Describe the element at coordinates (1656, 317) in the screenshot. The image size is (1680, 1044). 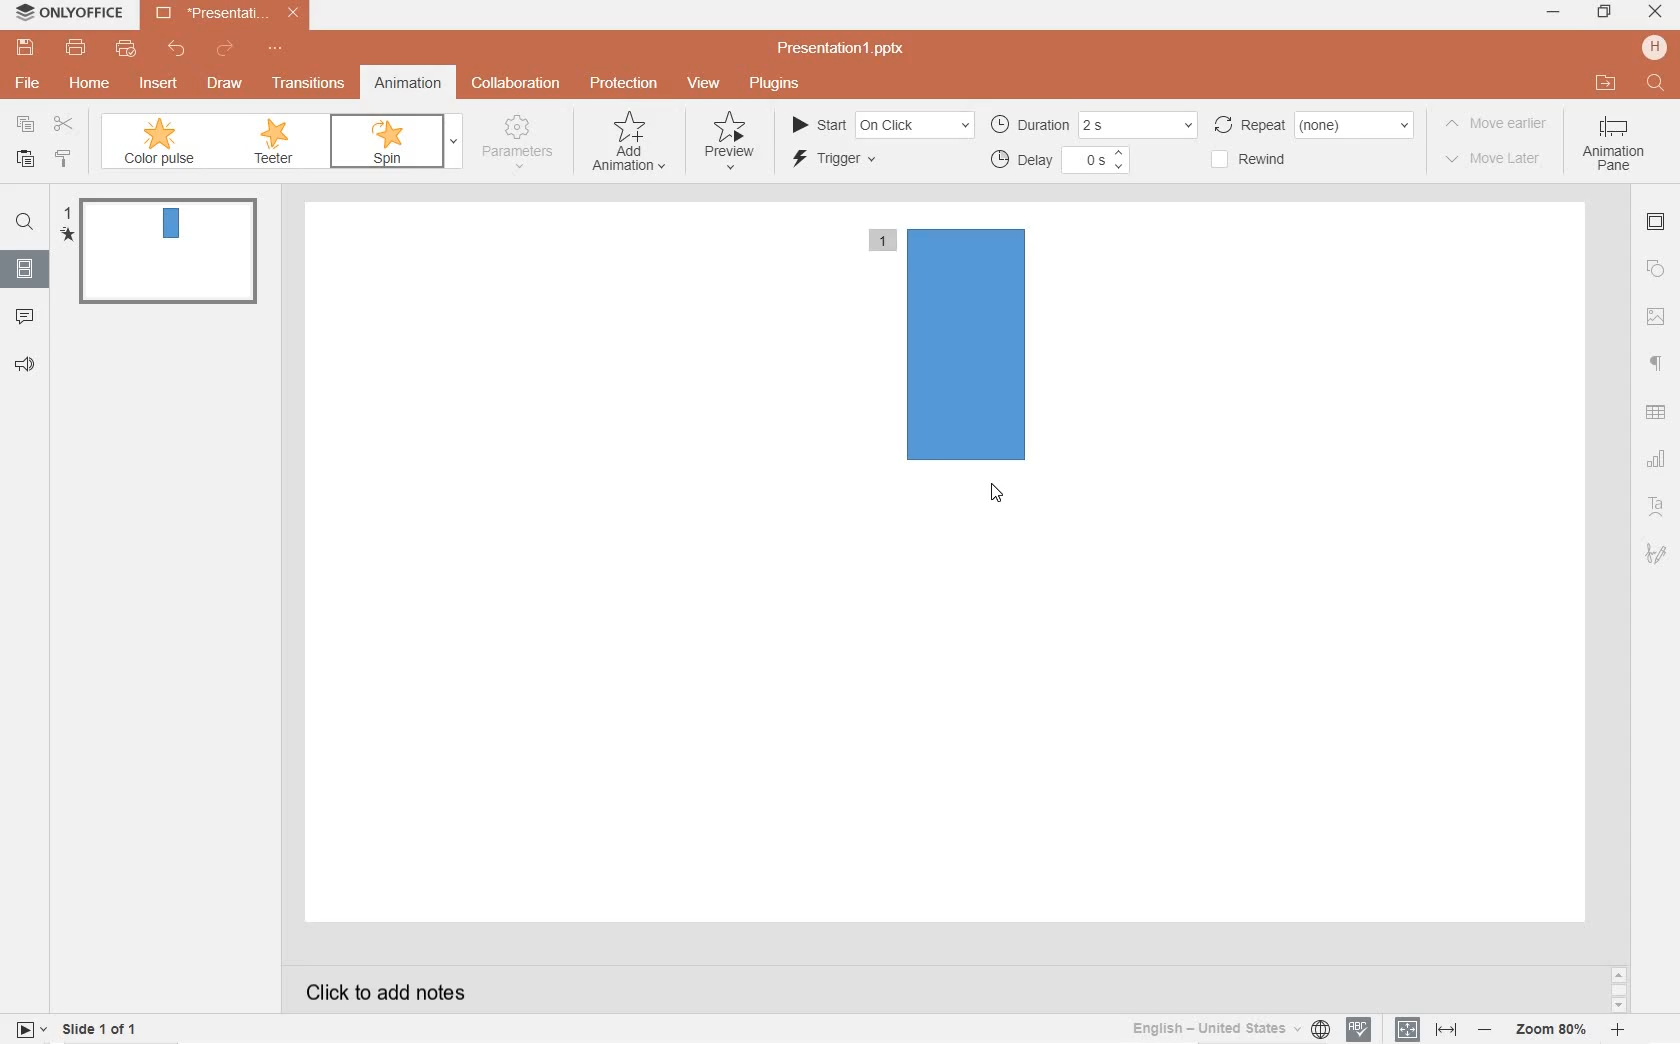
I see `image settings` at that location.